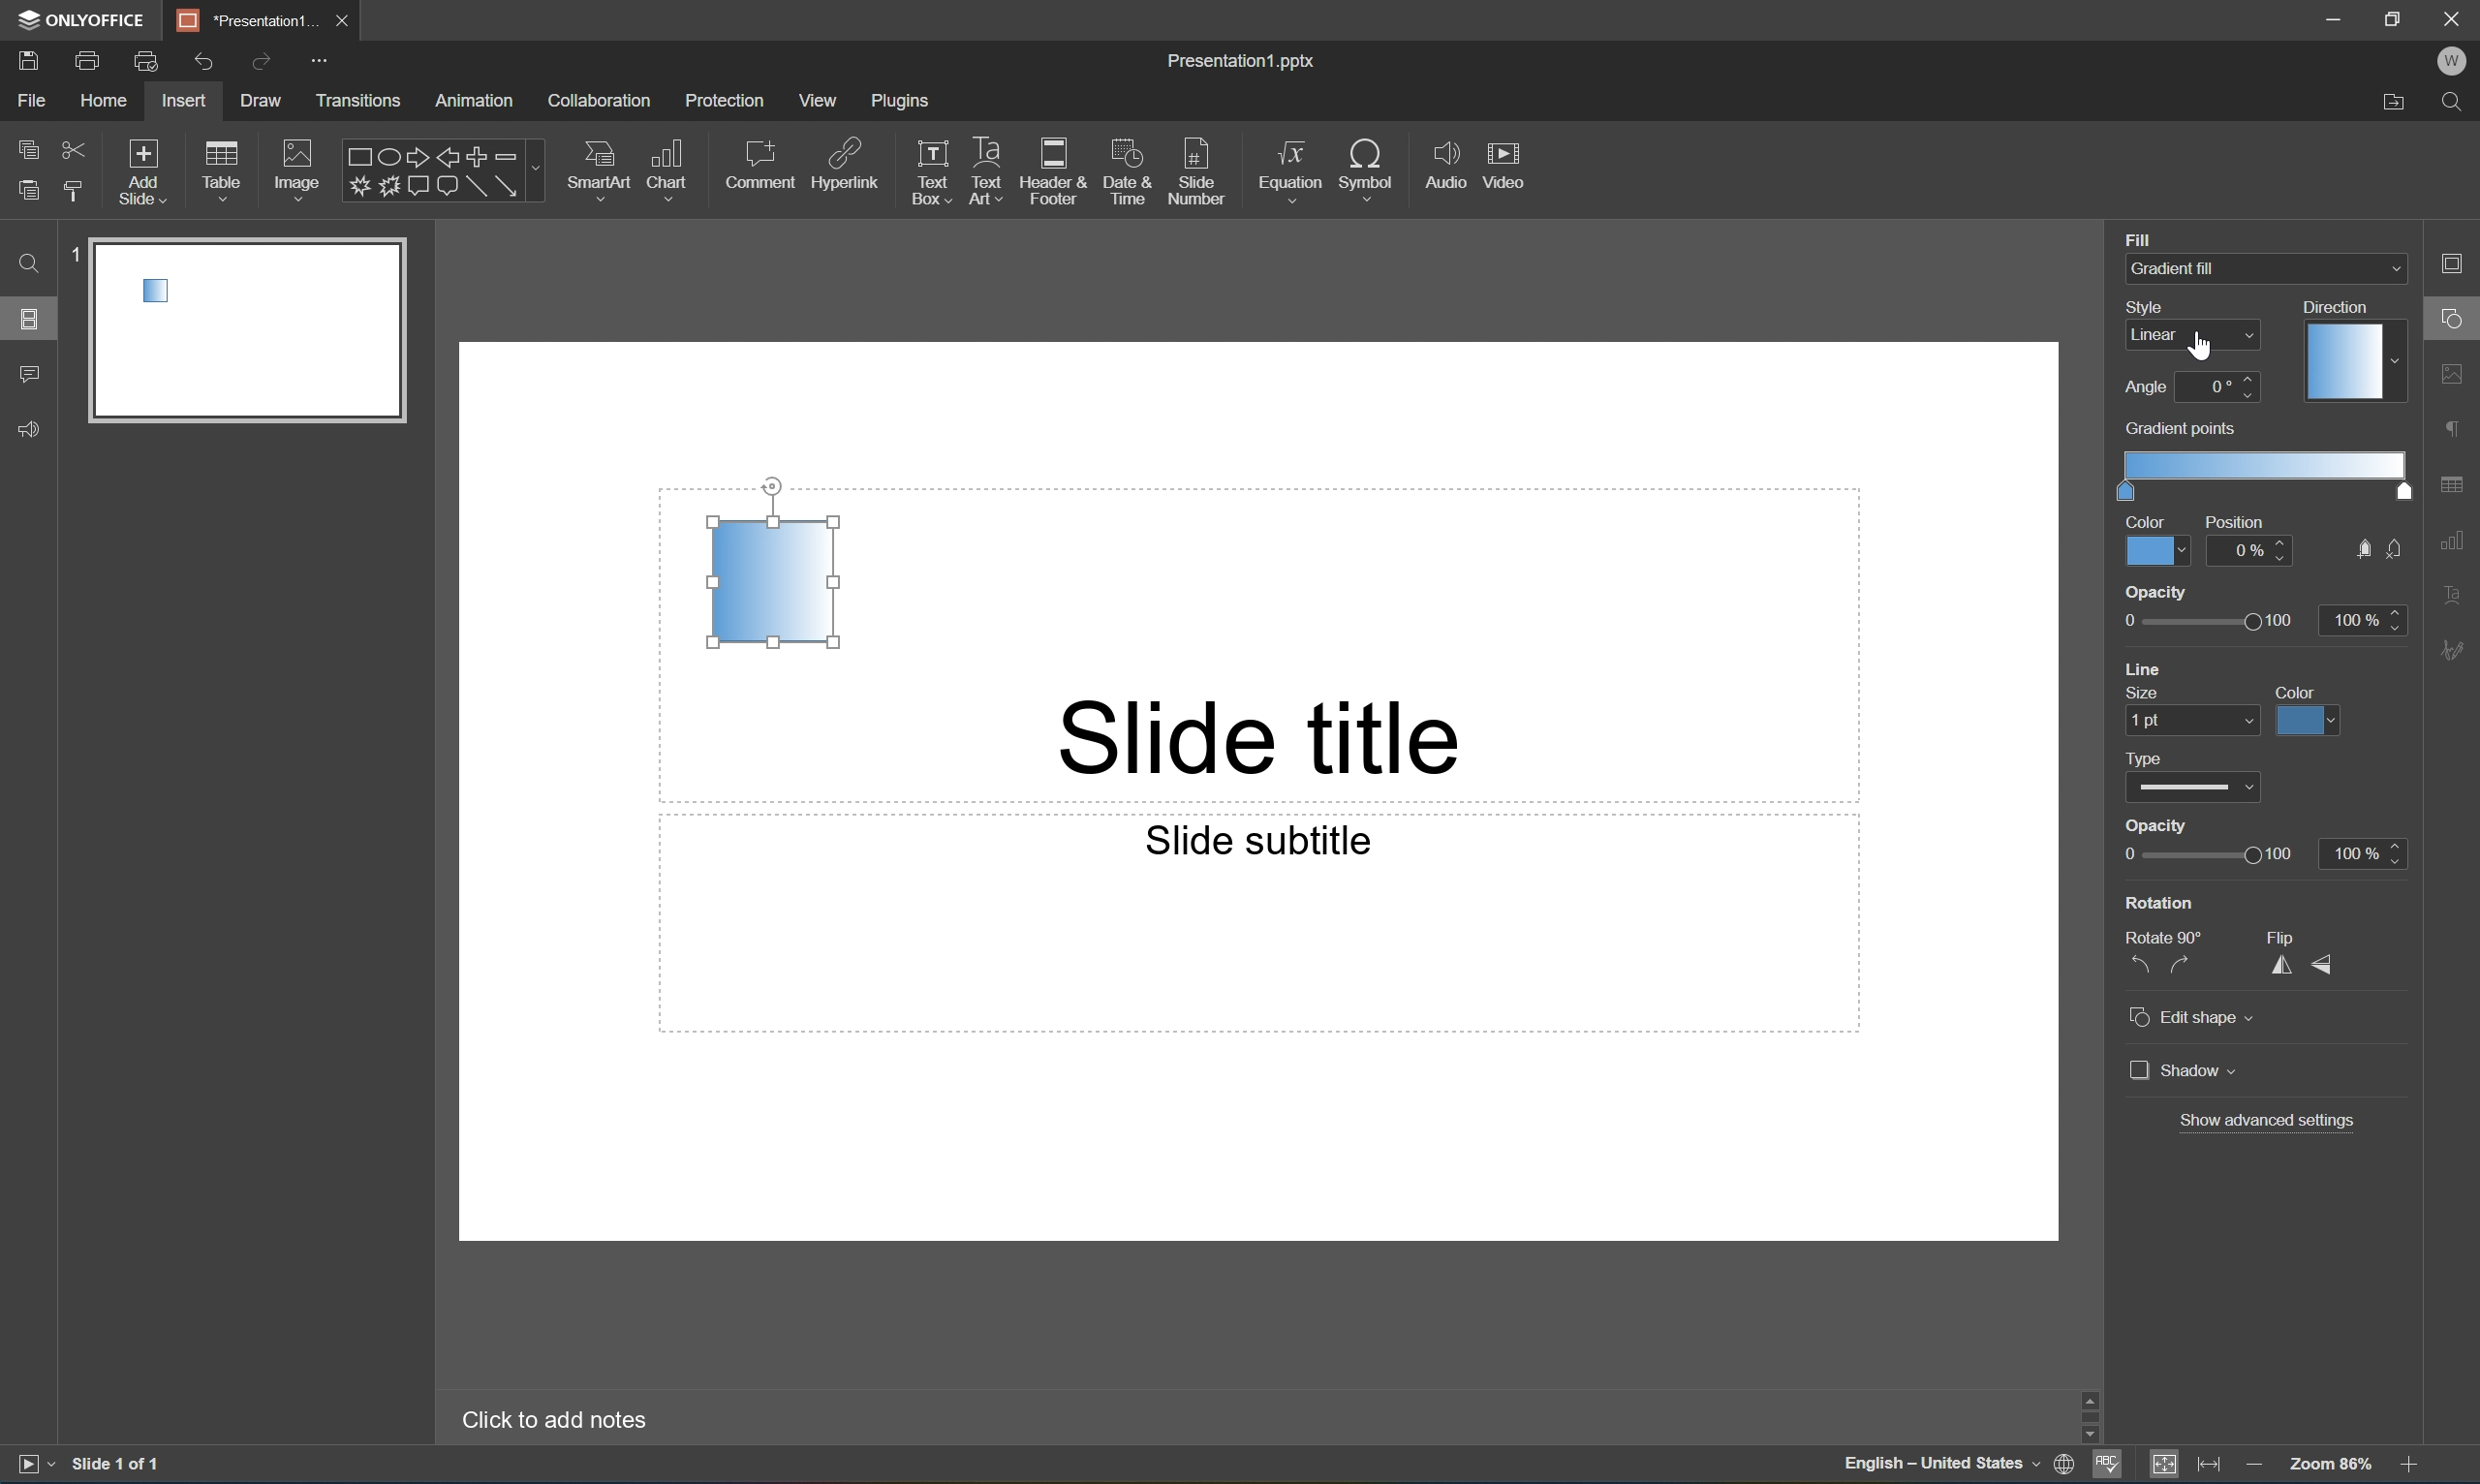 The height and width of the screenshot is (1484, 2480). I want to click on Rotate 90°, so click(2167, 939).